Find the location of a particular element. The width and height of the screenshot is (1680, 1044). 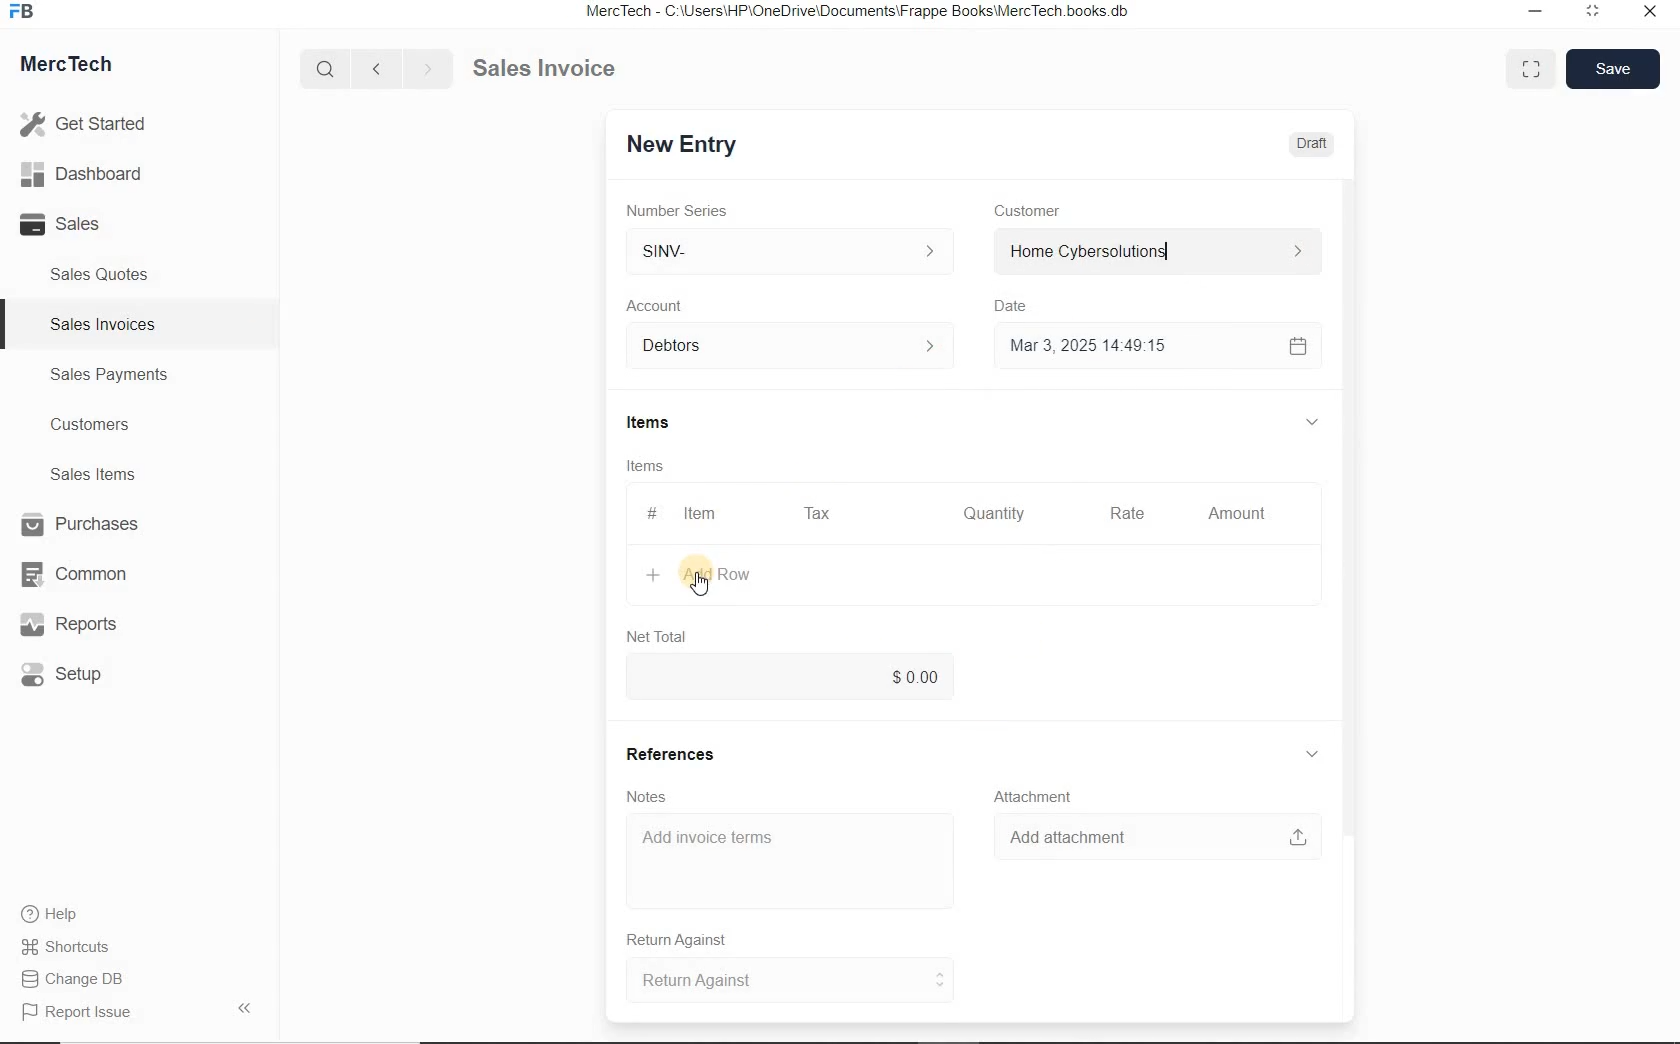

Sales Items is located at coordinates (106, 474).